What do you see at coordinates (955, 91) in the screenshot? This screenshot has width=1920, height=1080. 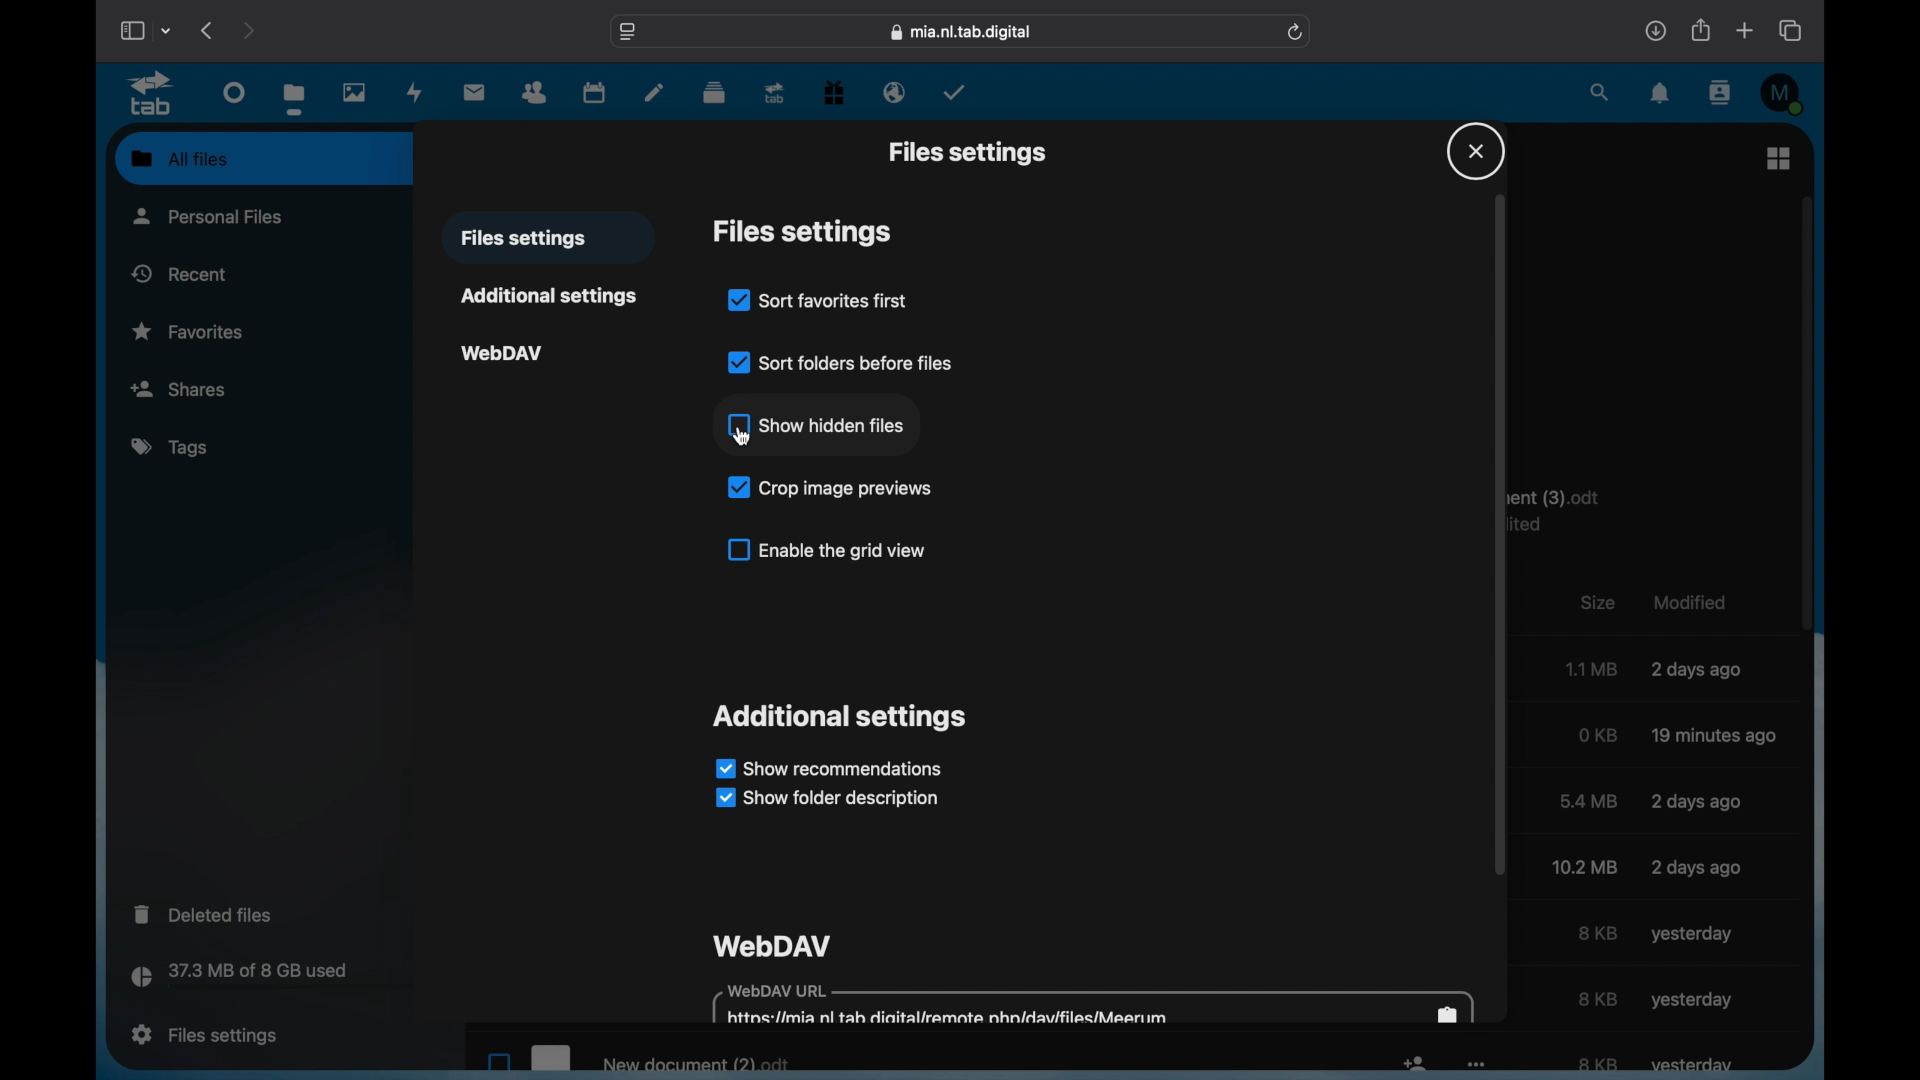 I see `tasks` at bounding box center [955, 91].